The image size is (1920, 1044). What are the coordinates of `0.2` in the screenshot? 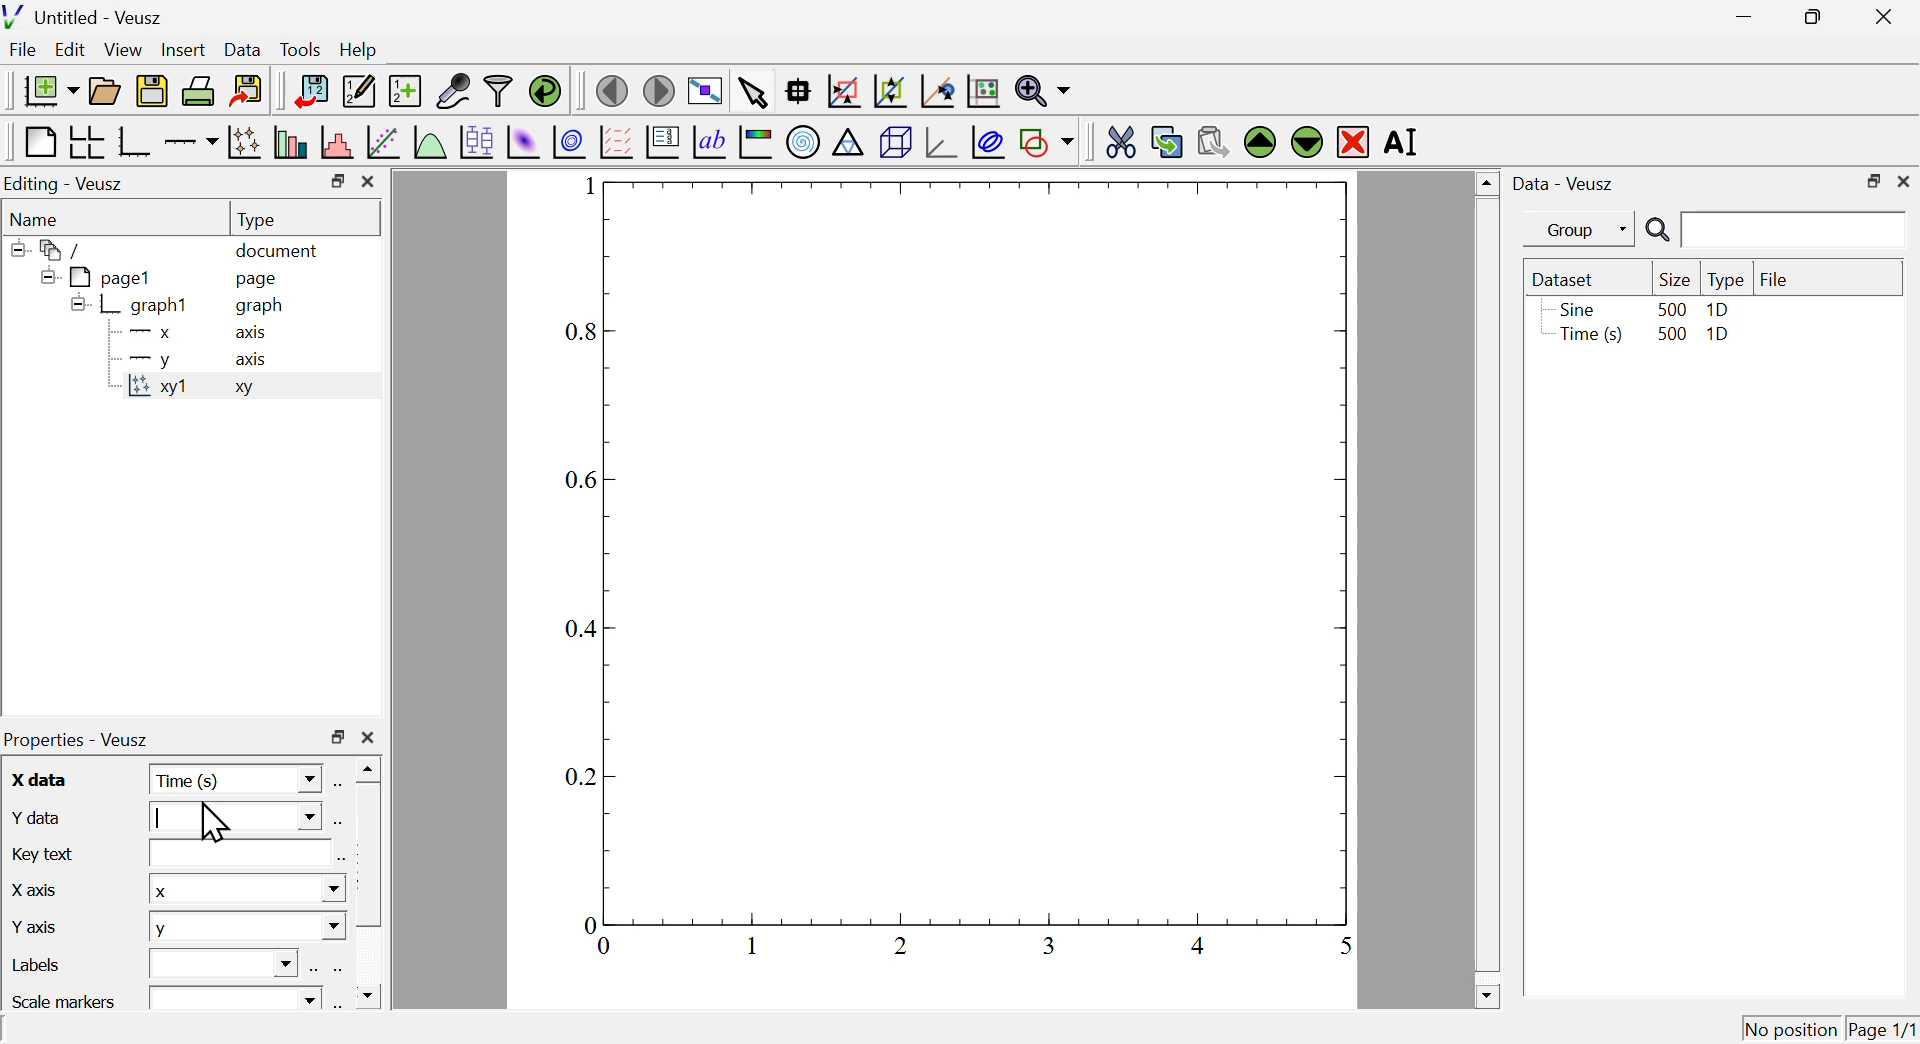 It's located at (581, 777).